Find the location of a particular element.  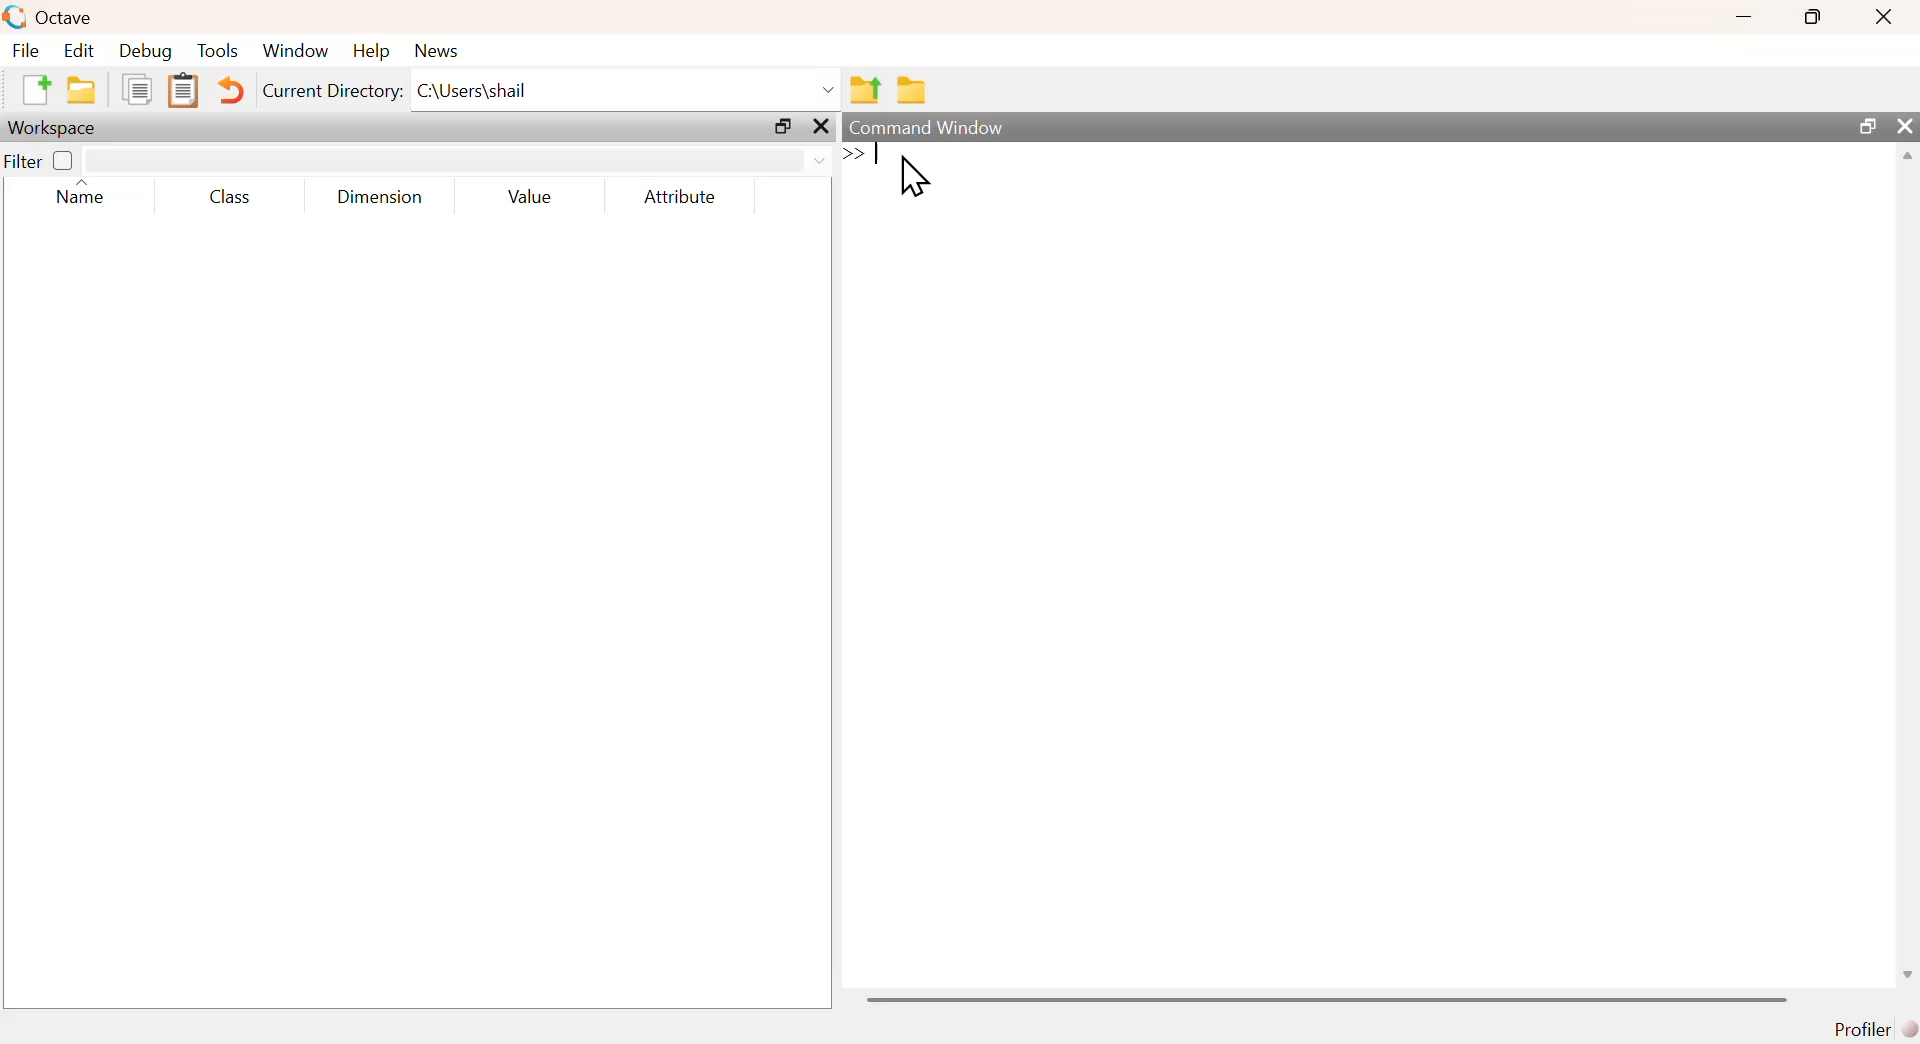

filter is located at coordinates (458, 161).